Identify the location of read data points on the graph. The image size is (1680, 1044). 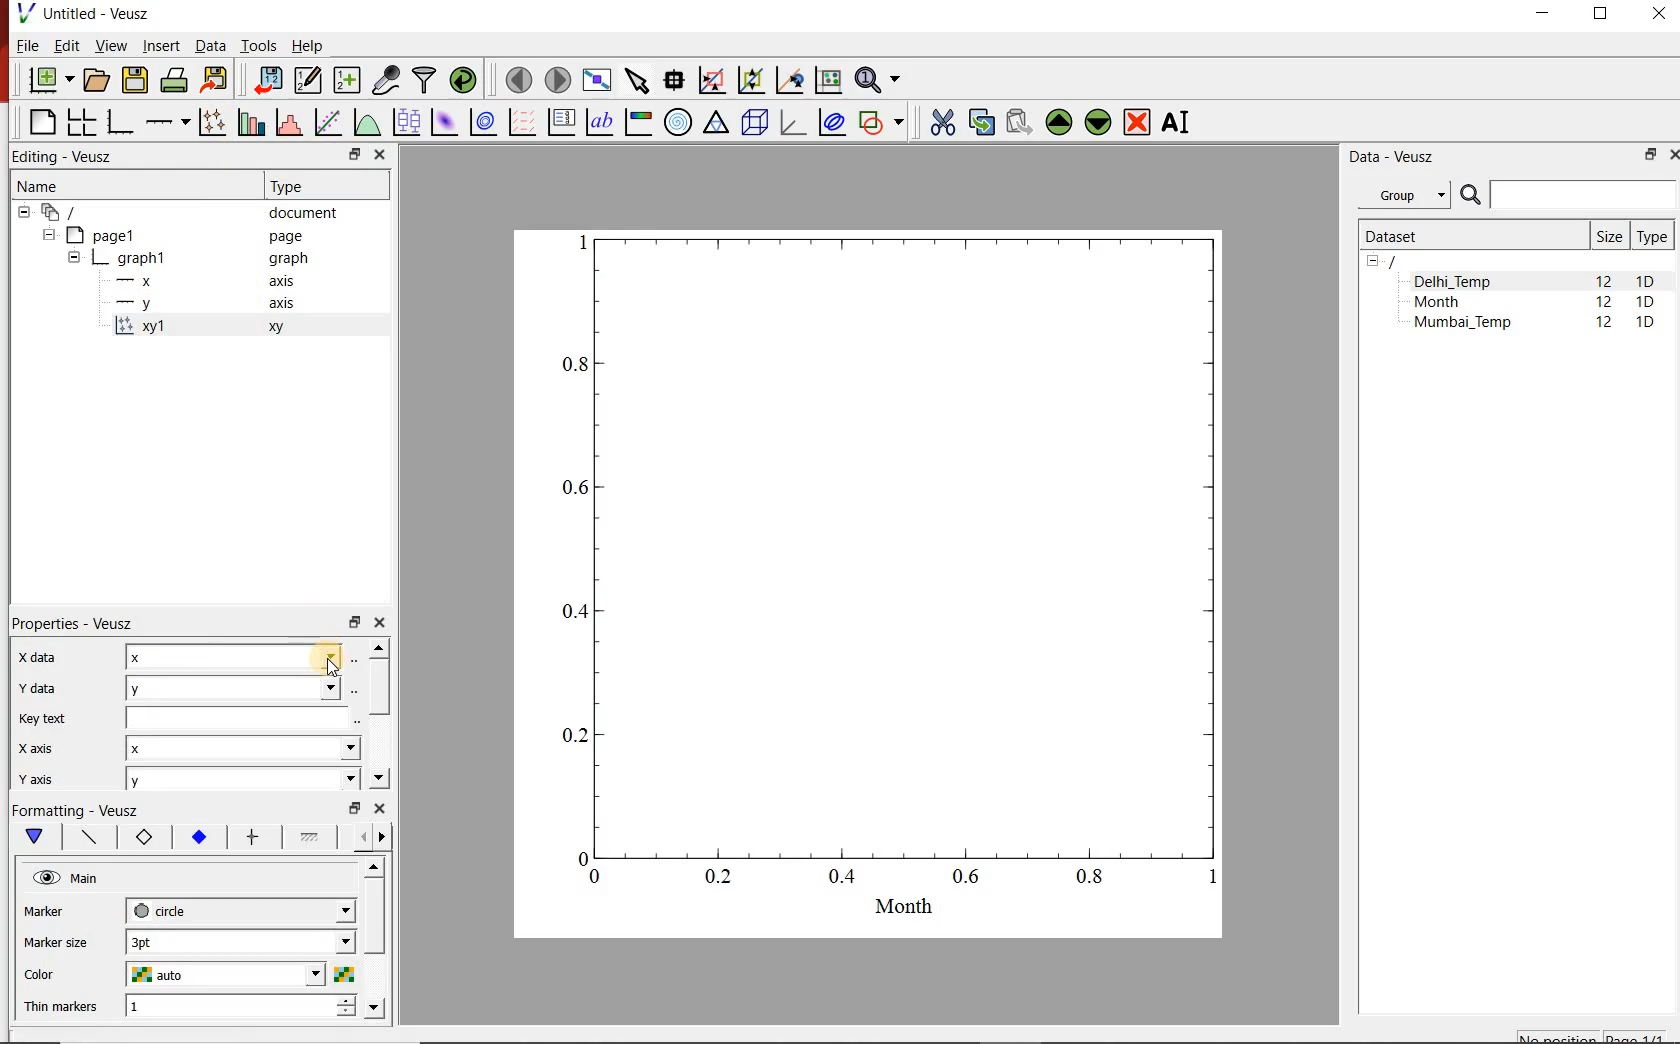
(674, 80).